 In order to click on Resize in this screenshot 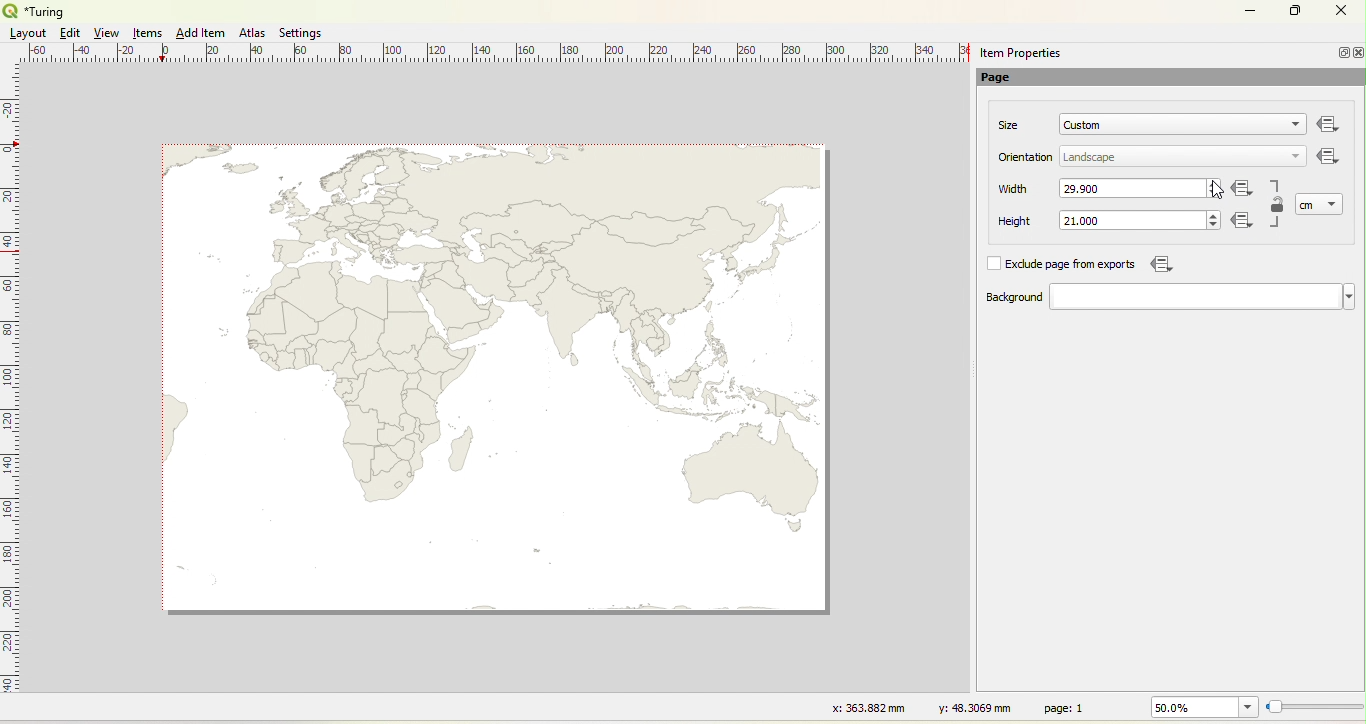, I will do `click(1315, 708)`.